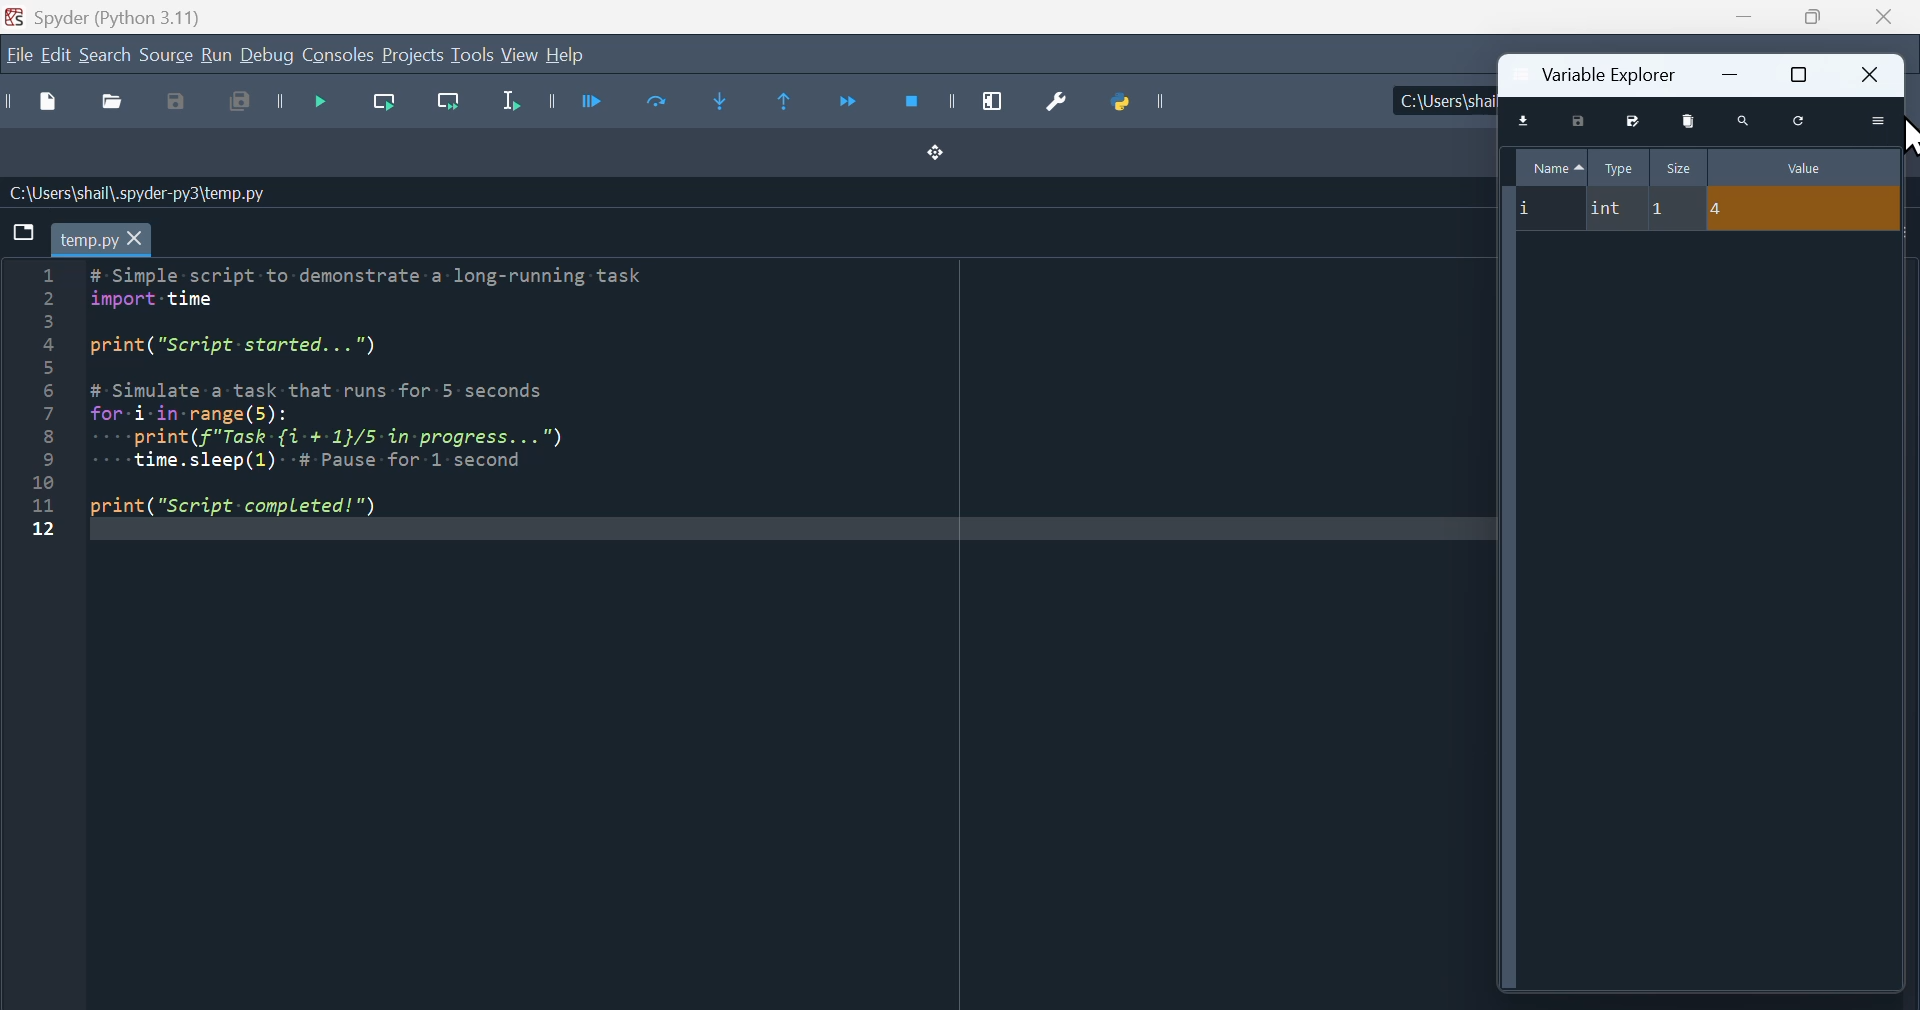  What do you see at coordinates (649, 106) in the screenshot?
I see `run current cell` at bounding box center [649, 106].